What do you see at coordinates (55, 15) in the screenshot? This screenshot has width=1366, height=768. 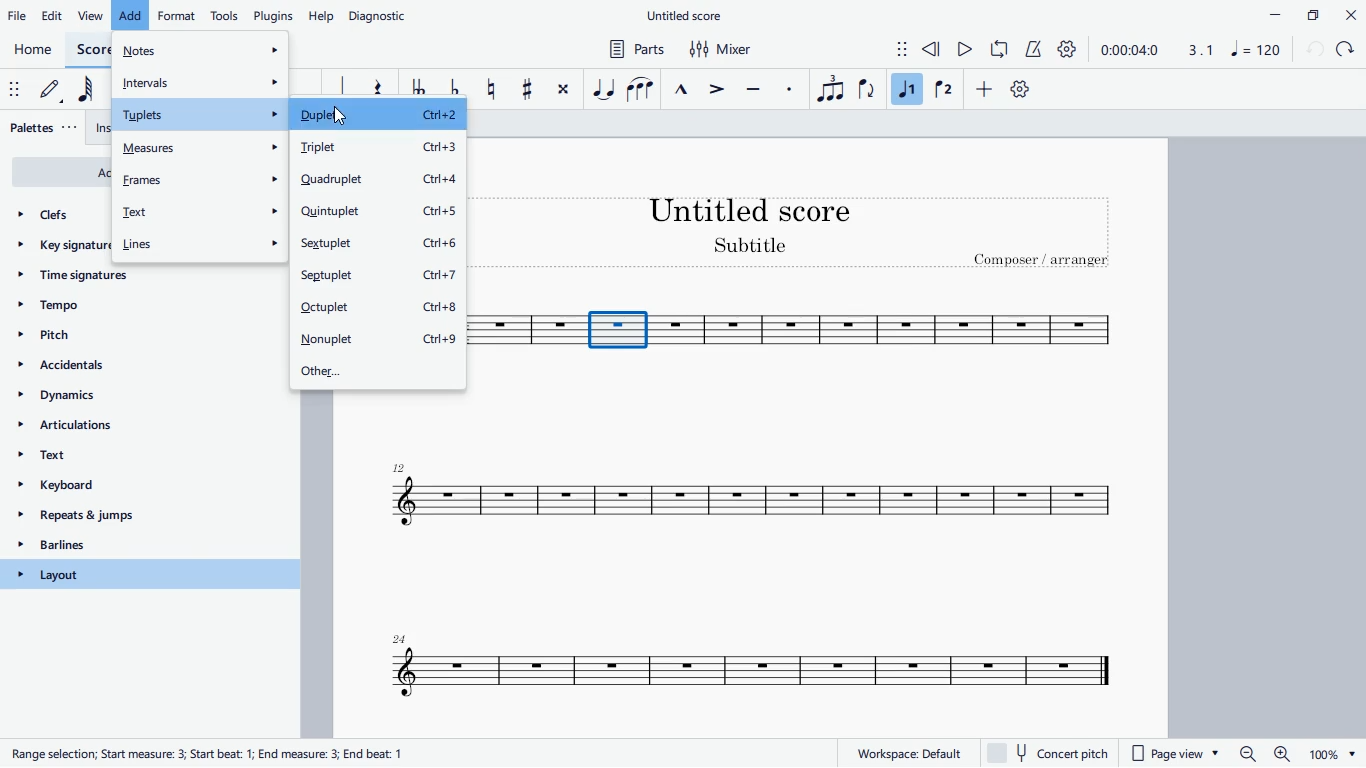 I see `edit` at bounding box center [55, 15].